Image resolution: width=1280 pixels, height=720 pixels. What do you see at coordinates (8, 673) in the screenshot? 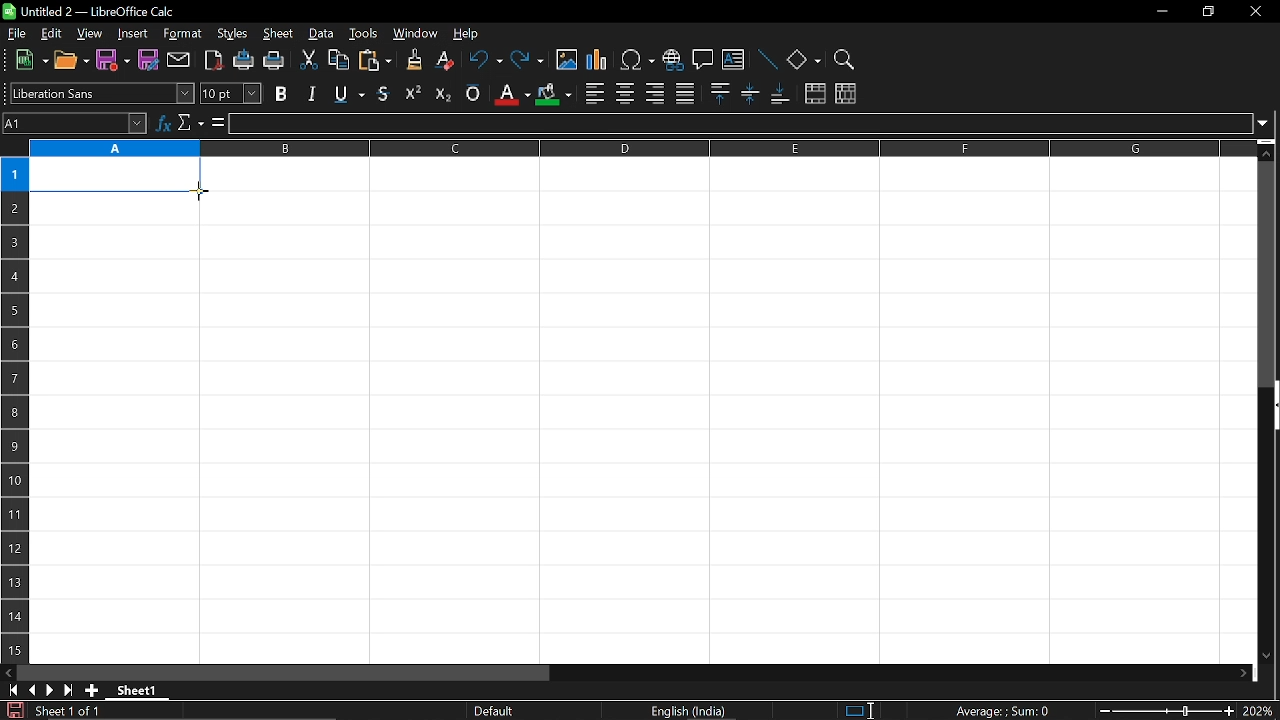
I see `move left` at bounding box center [8, 673].